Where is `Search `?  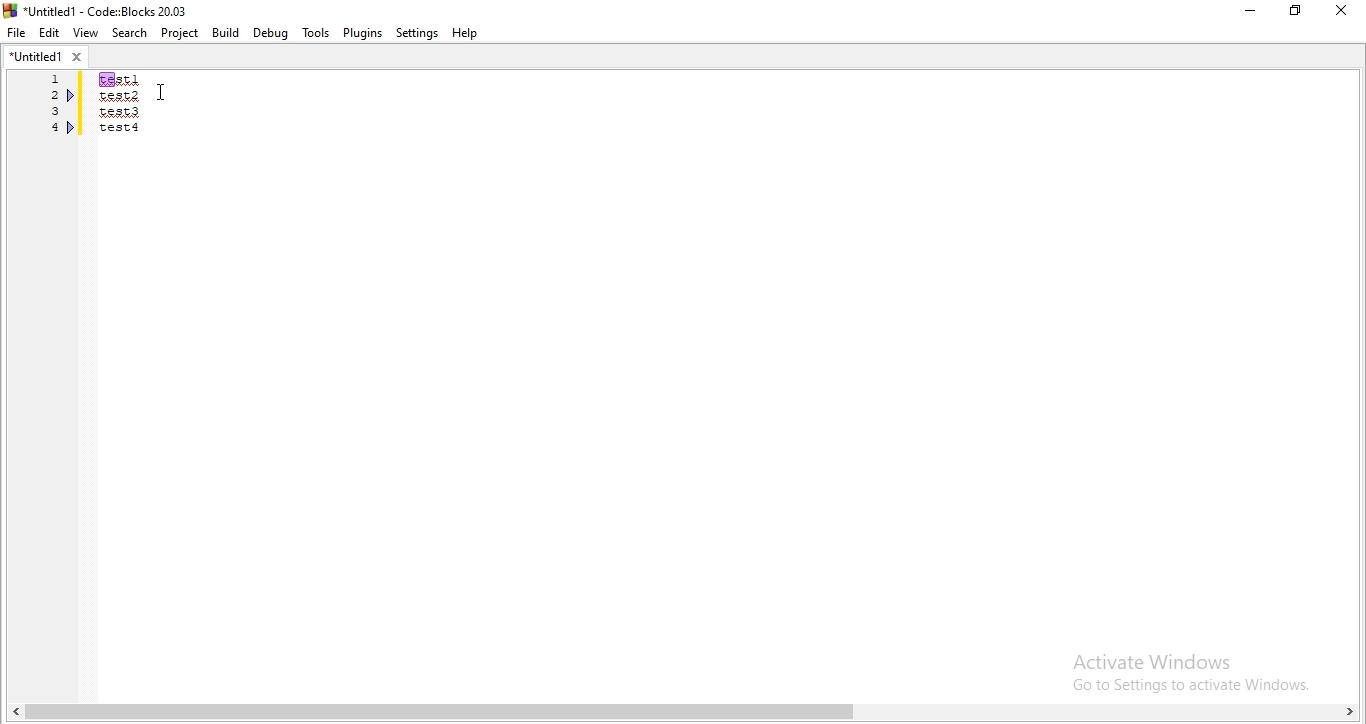
Search  is located at coordinates (131, 34).